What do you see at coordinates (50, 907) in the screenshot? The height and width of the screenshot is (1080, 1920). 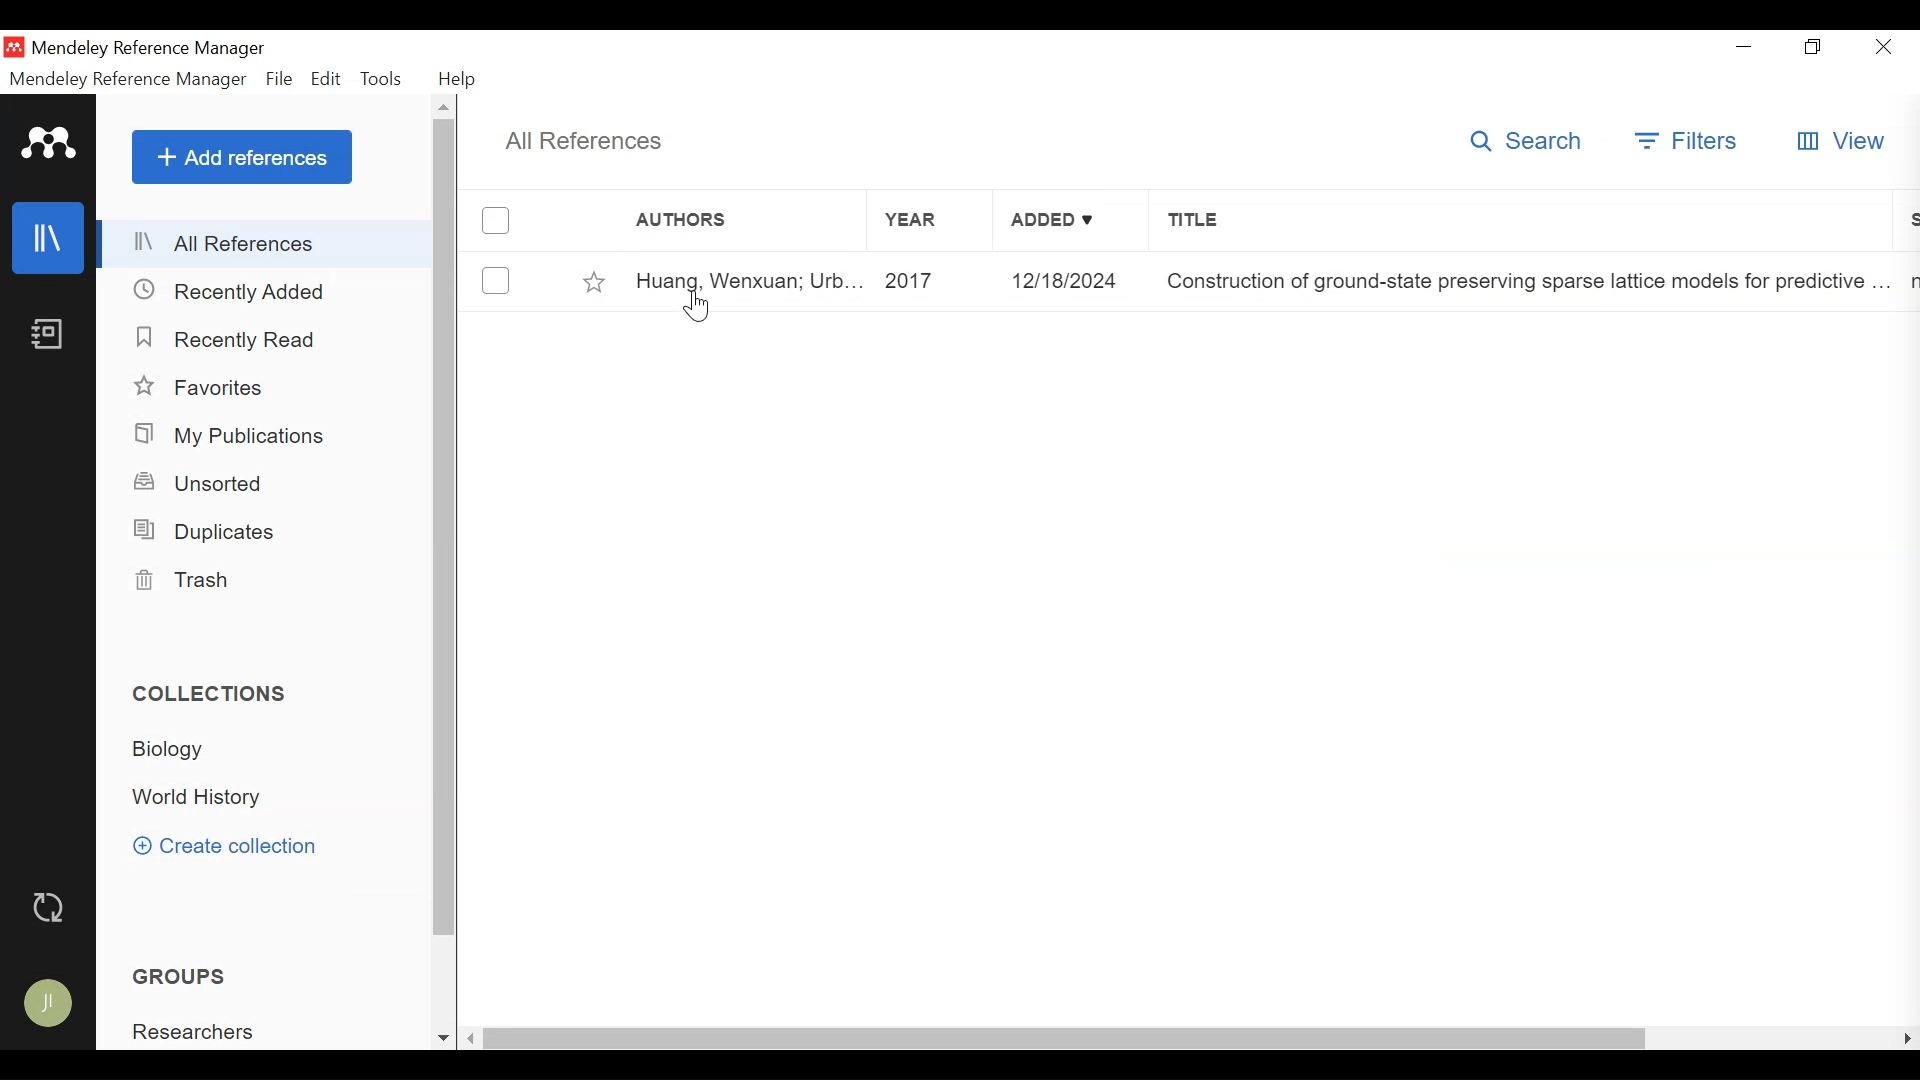 I see `Sync` at bounding box center [50, 907].